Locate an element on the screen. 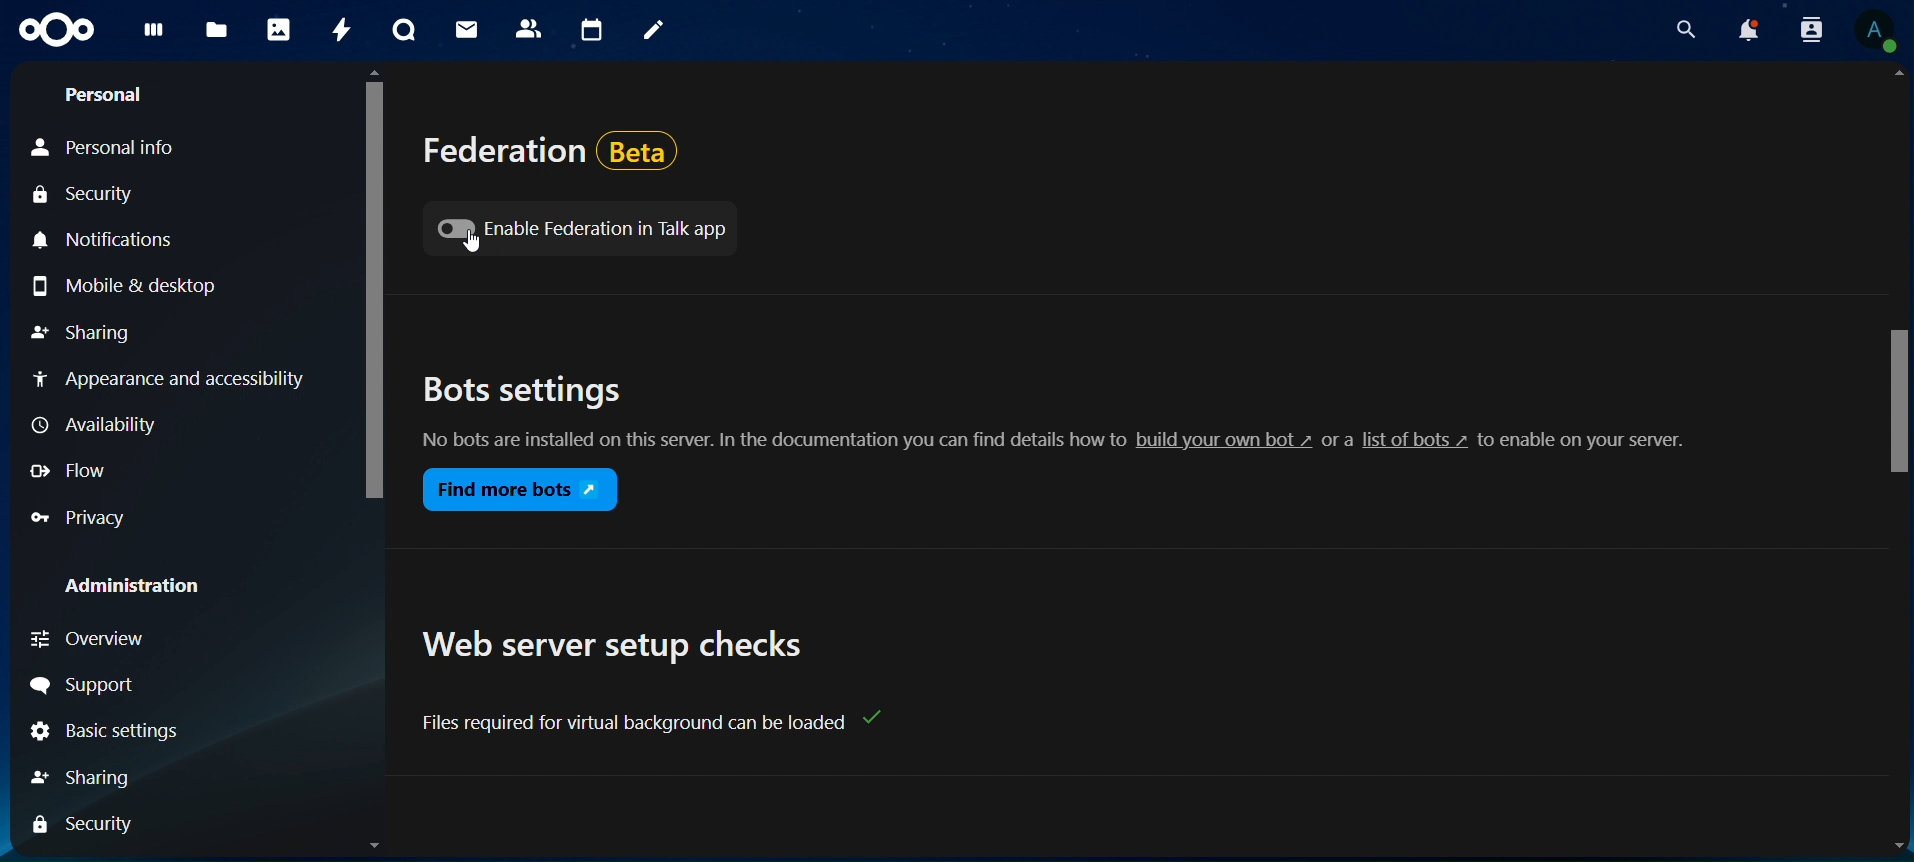 This screenshot has width=1914, height=862. search contacts is located at coordinates (1806, 31).